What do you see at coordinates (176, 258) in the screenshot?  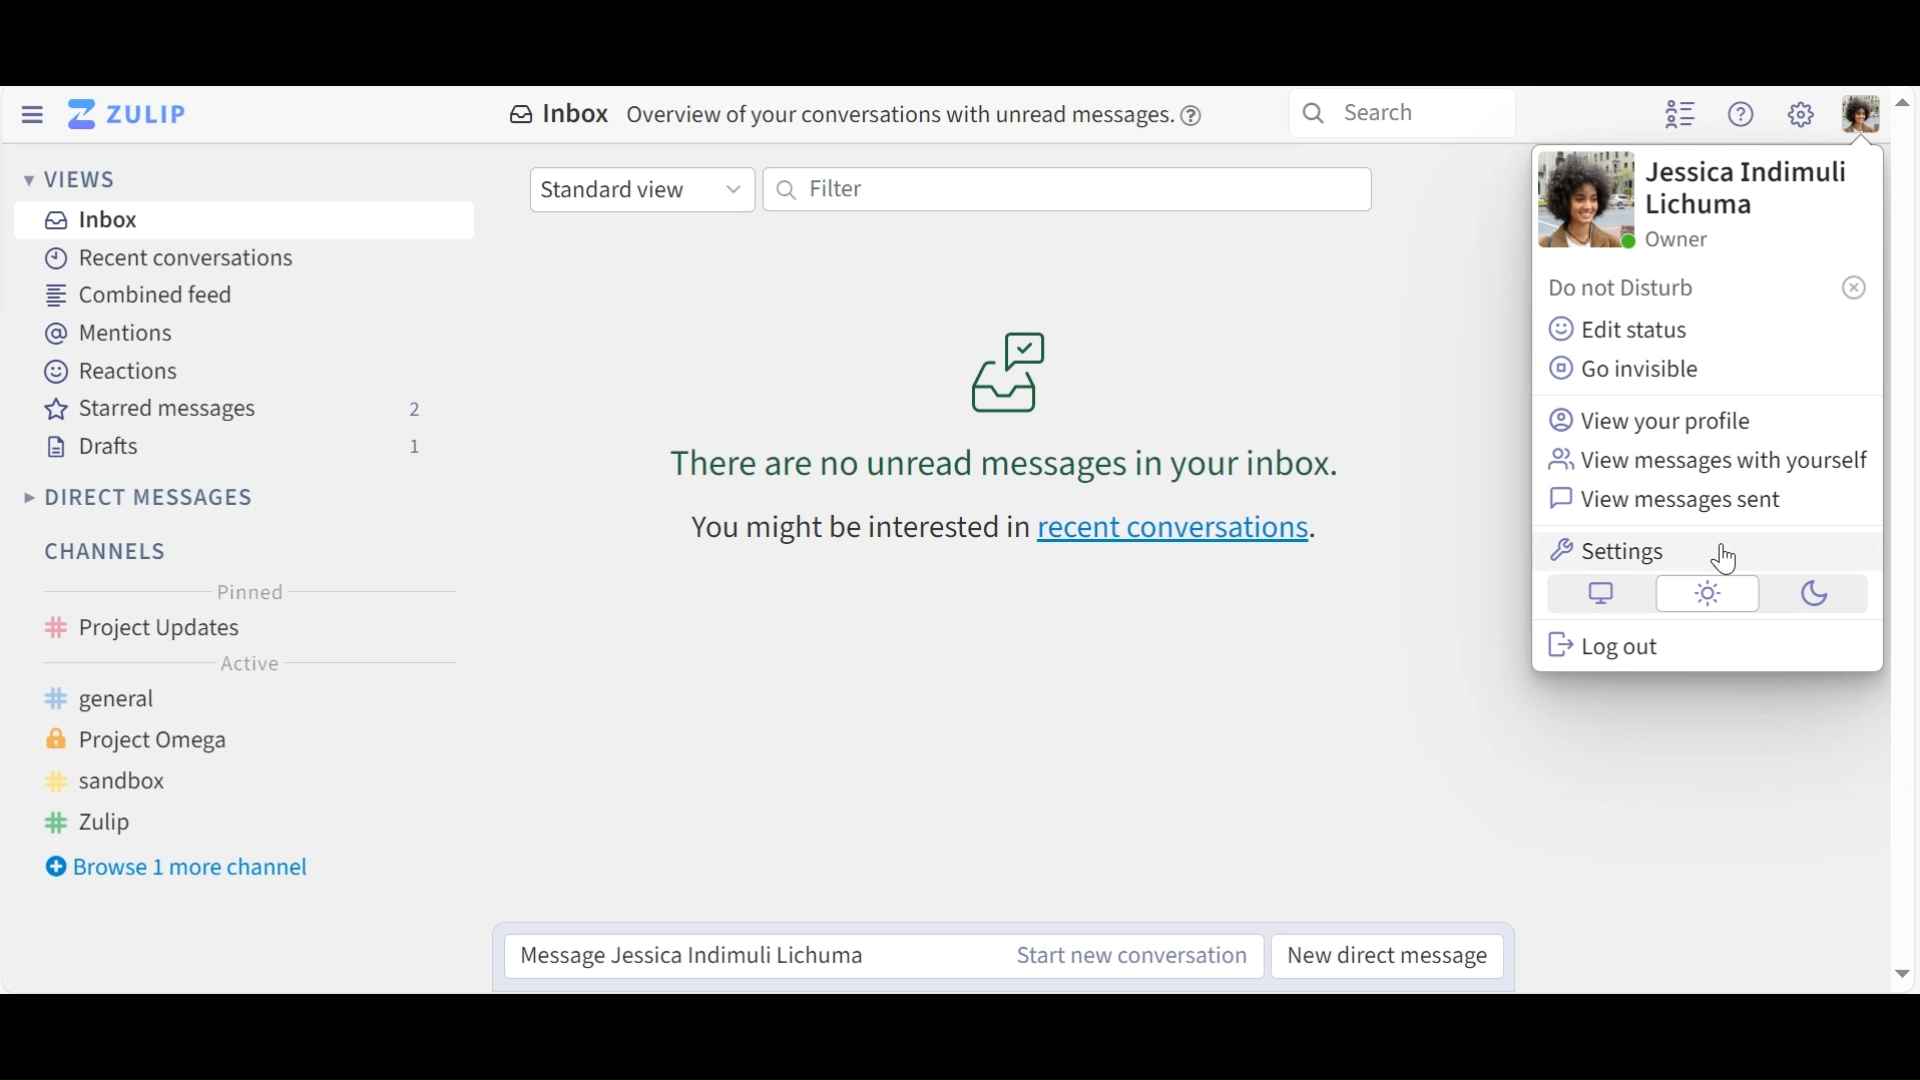 I see `Recent Conversations` at bounding box center [176, 258].